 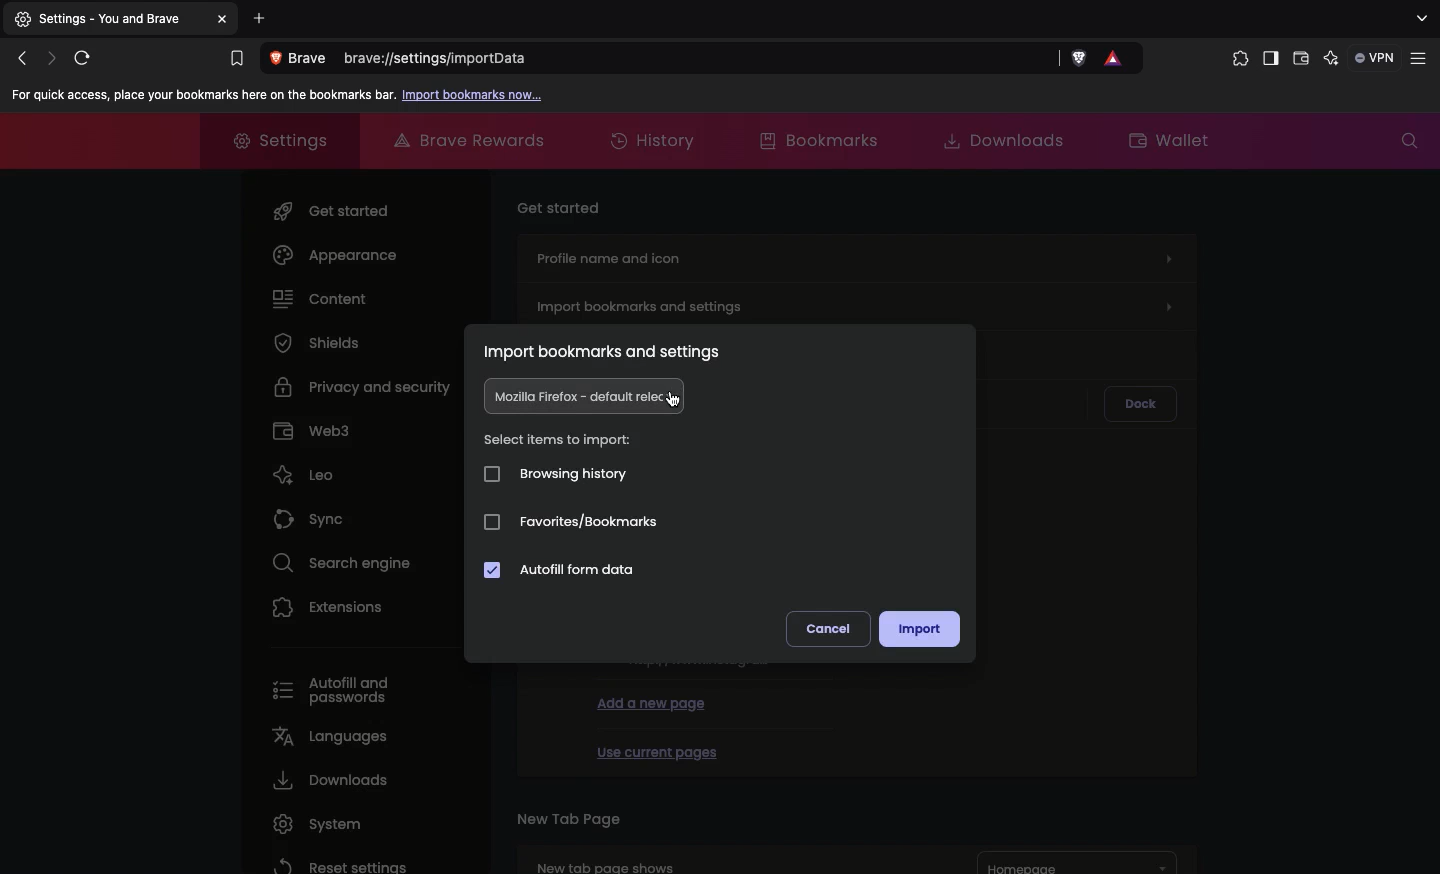 What do you see at coordinates (559, 474) in the screenshot?
I see `Browsing history` at bounding box center [559, 474].